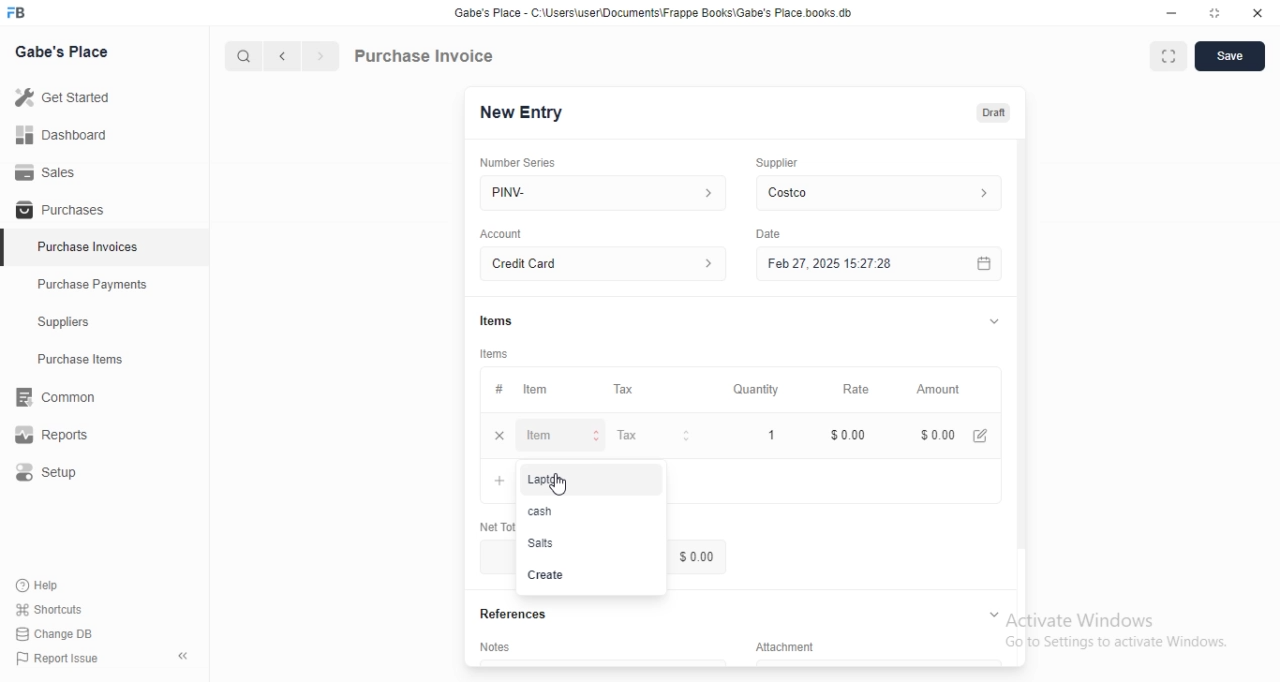 The image size is (1280, 682). Describe the element at coordinates (494, 354) in the screenshot. I see `Items` at that location.